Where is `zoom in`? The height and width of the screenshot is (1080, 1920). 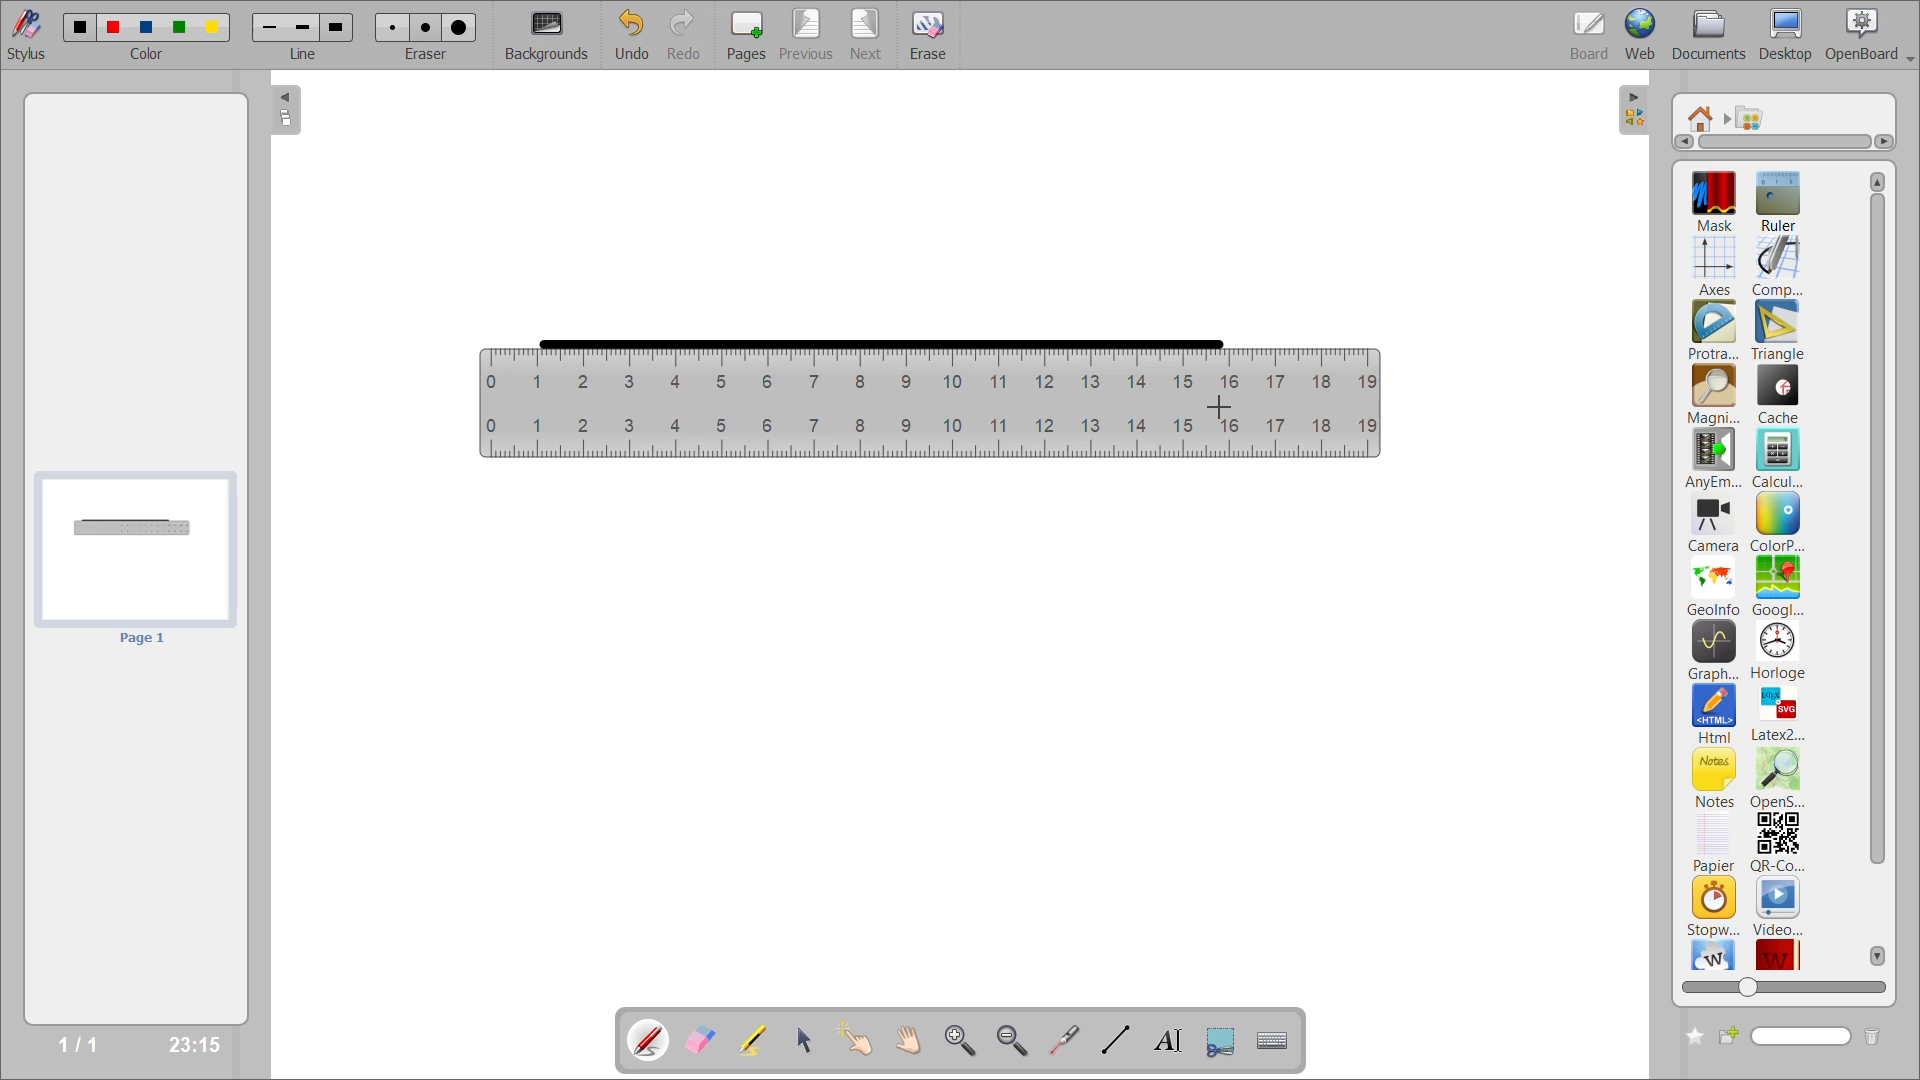
zoom in is located at coordinates (964, 1040).